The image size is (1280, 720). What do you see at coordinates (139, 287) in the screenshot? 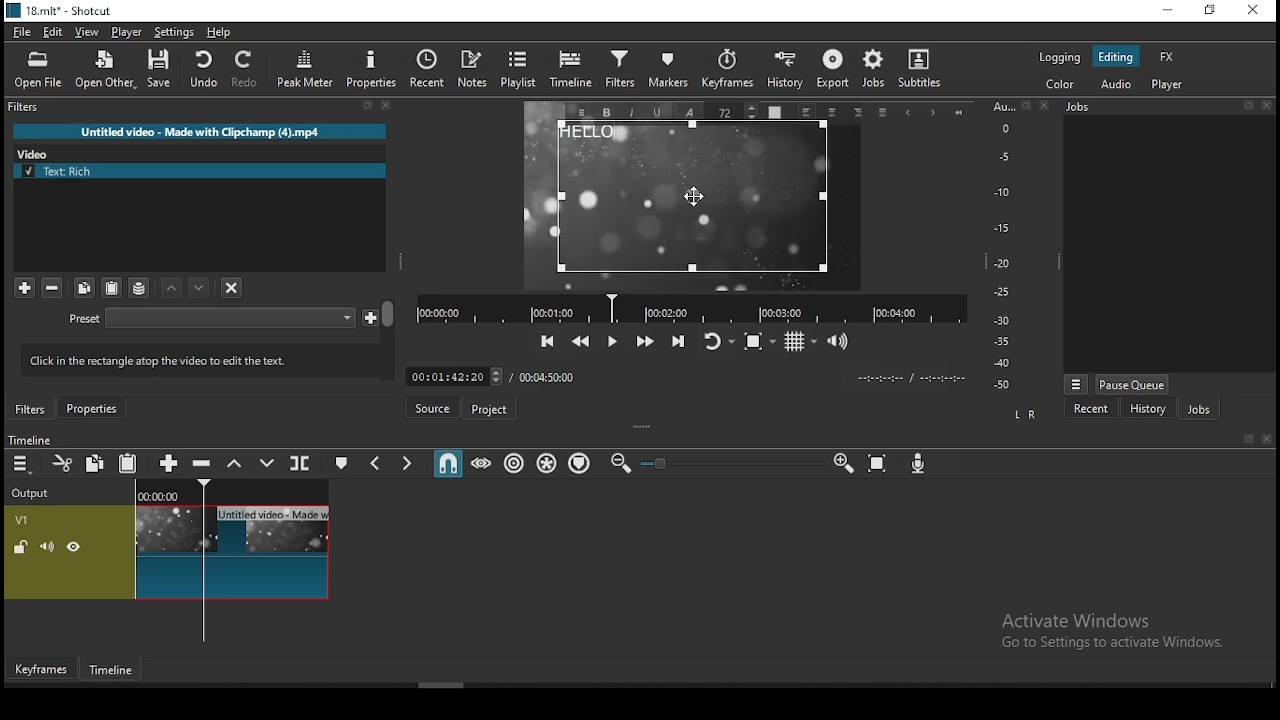
I see `save filter sets` at bounding box center [139, 287].